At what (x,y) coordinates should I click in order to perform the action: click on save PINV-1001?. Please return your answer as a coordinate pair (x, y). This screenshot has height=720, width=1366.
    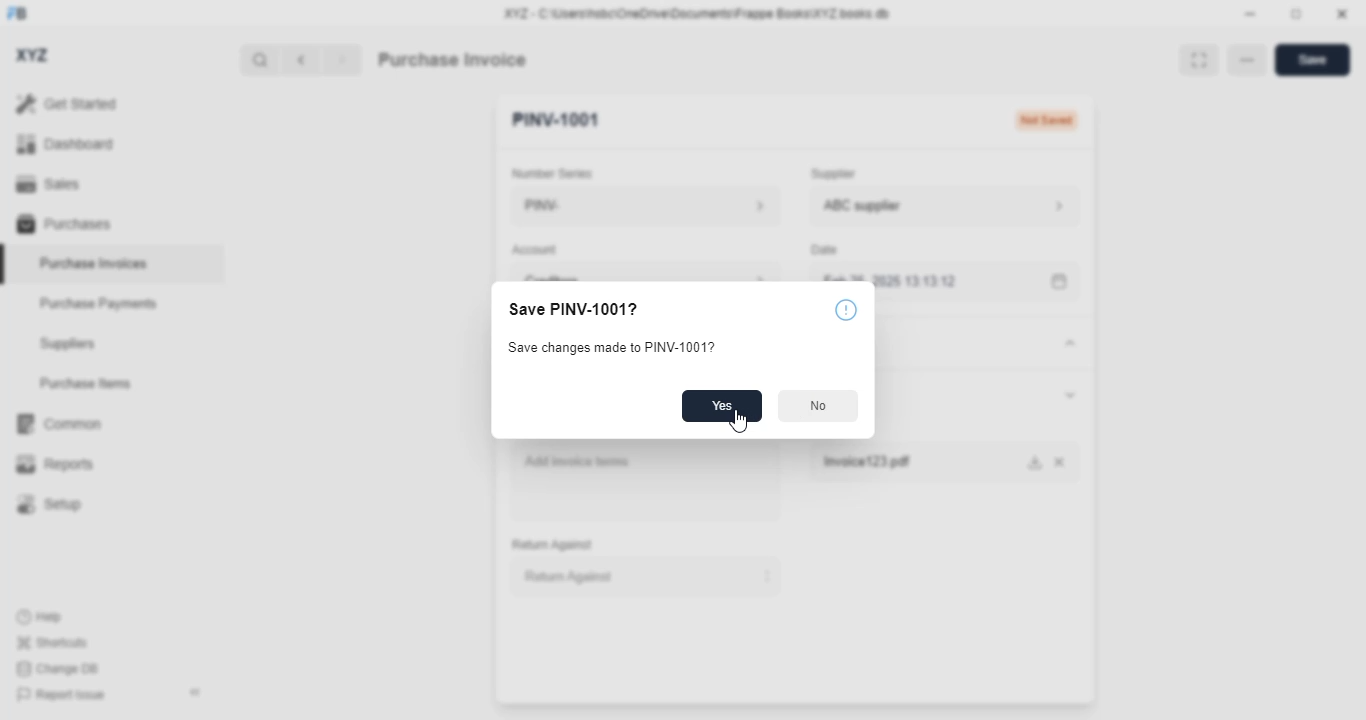
    Looking at the image, I should click on (574, 309).